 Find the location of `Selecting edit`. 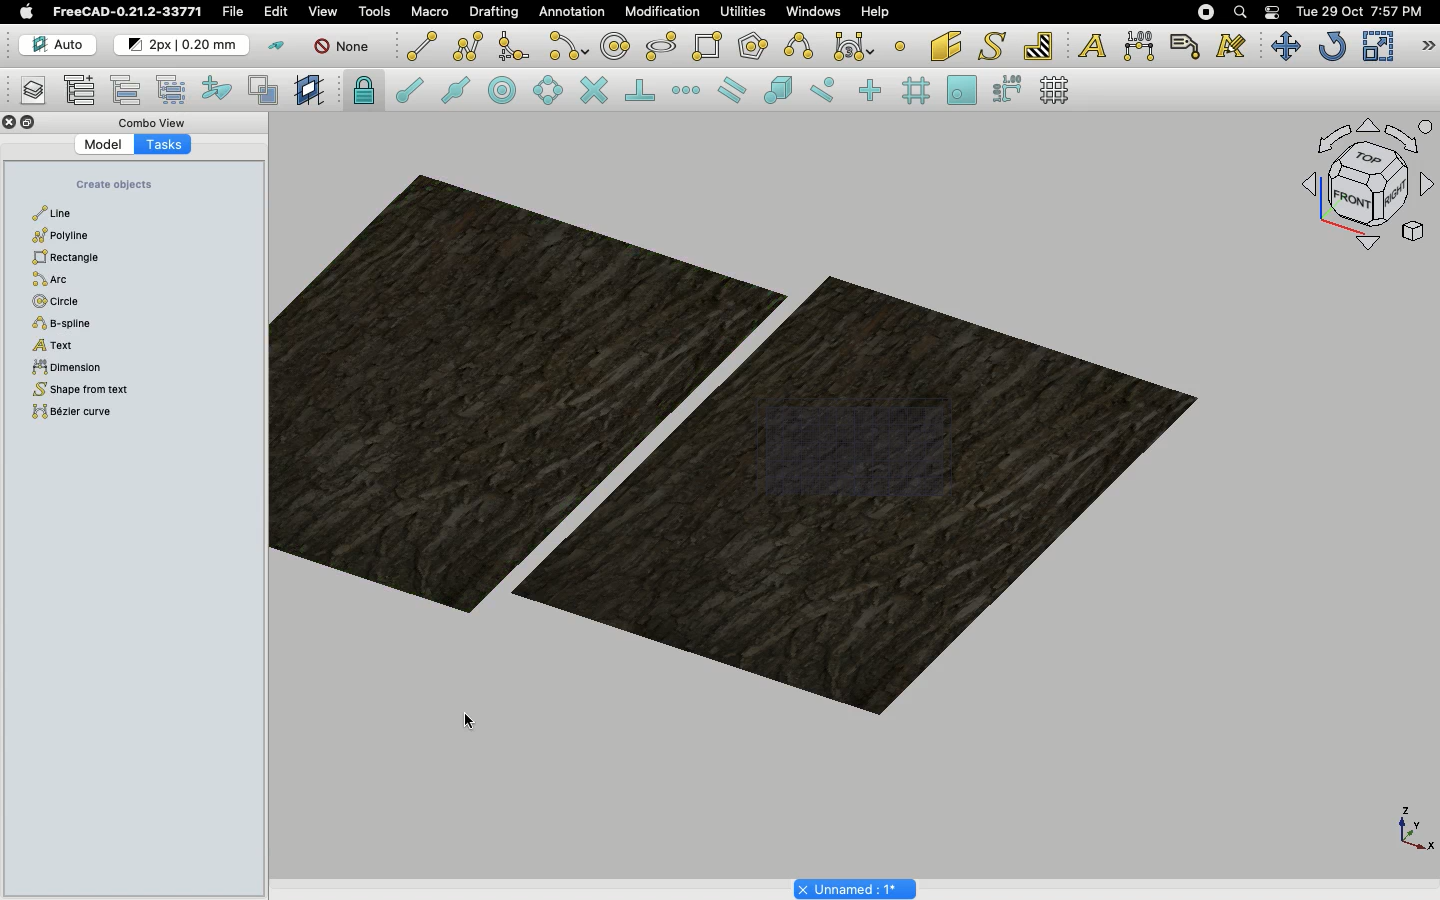

Selecting edit is located at coordinates (280, 13).